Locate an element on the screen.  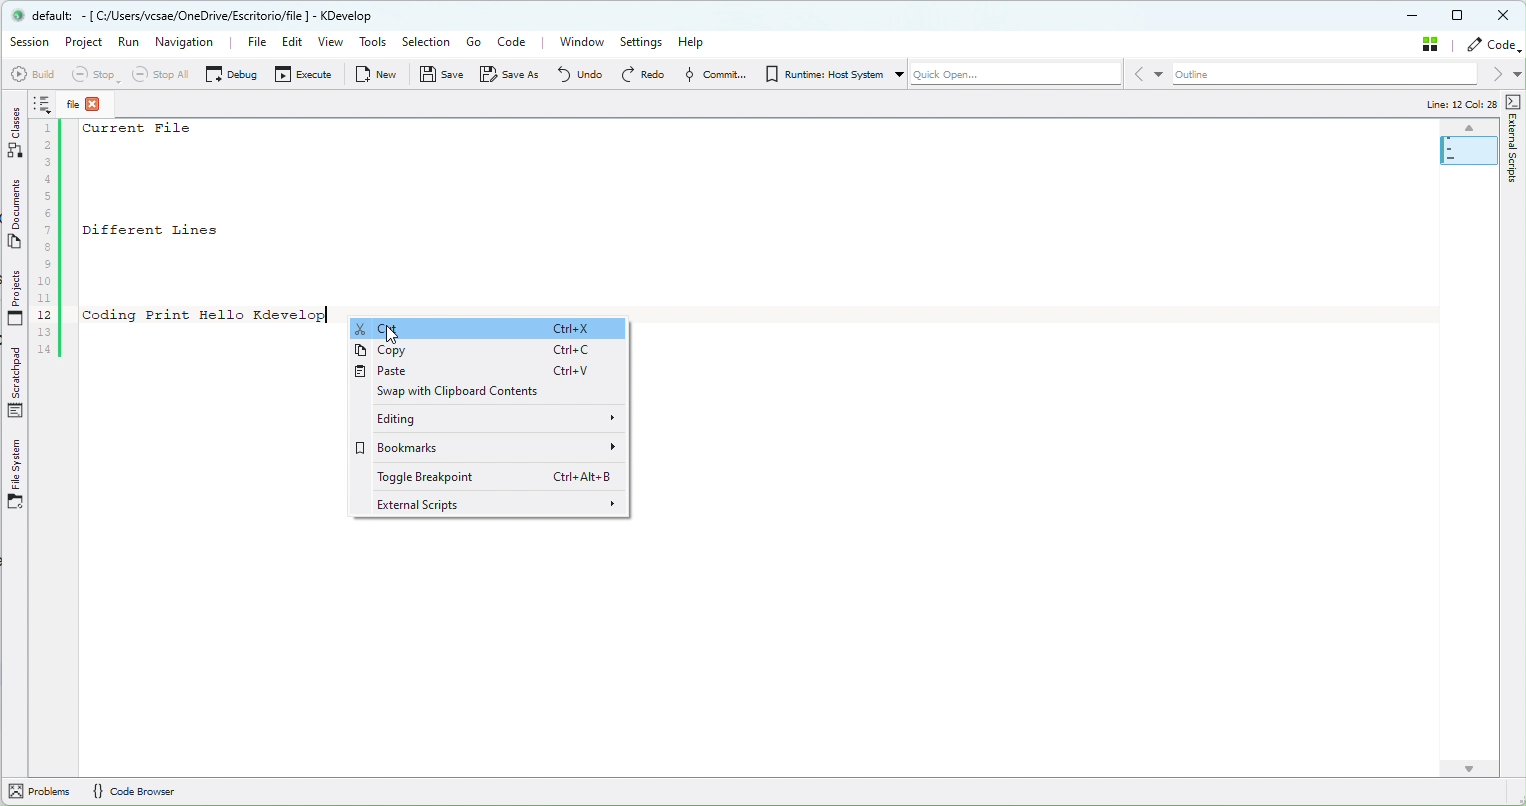
Save is located at coordinates (437, 75).